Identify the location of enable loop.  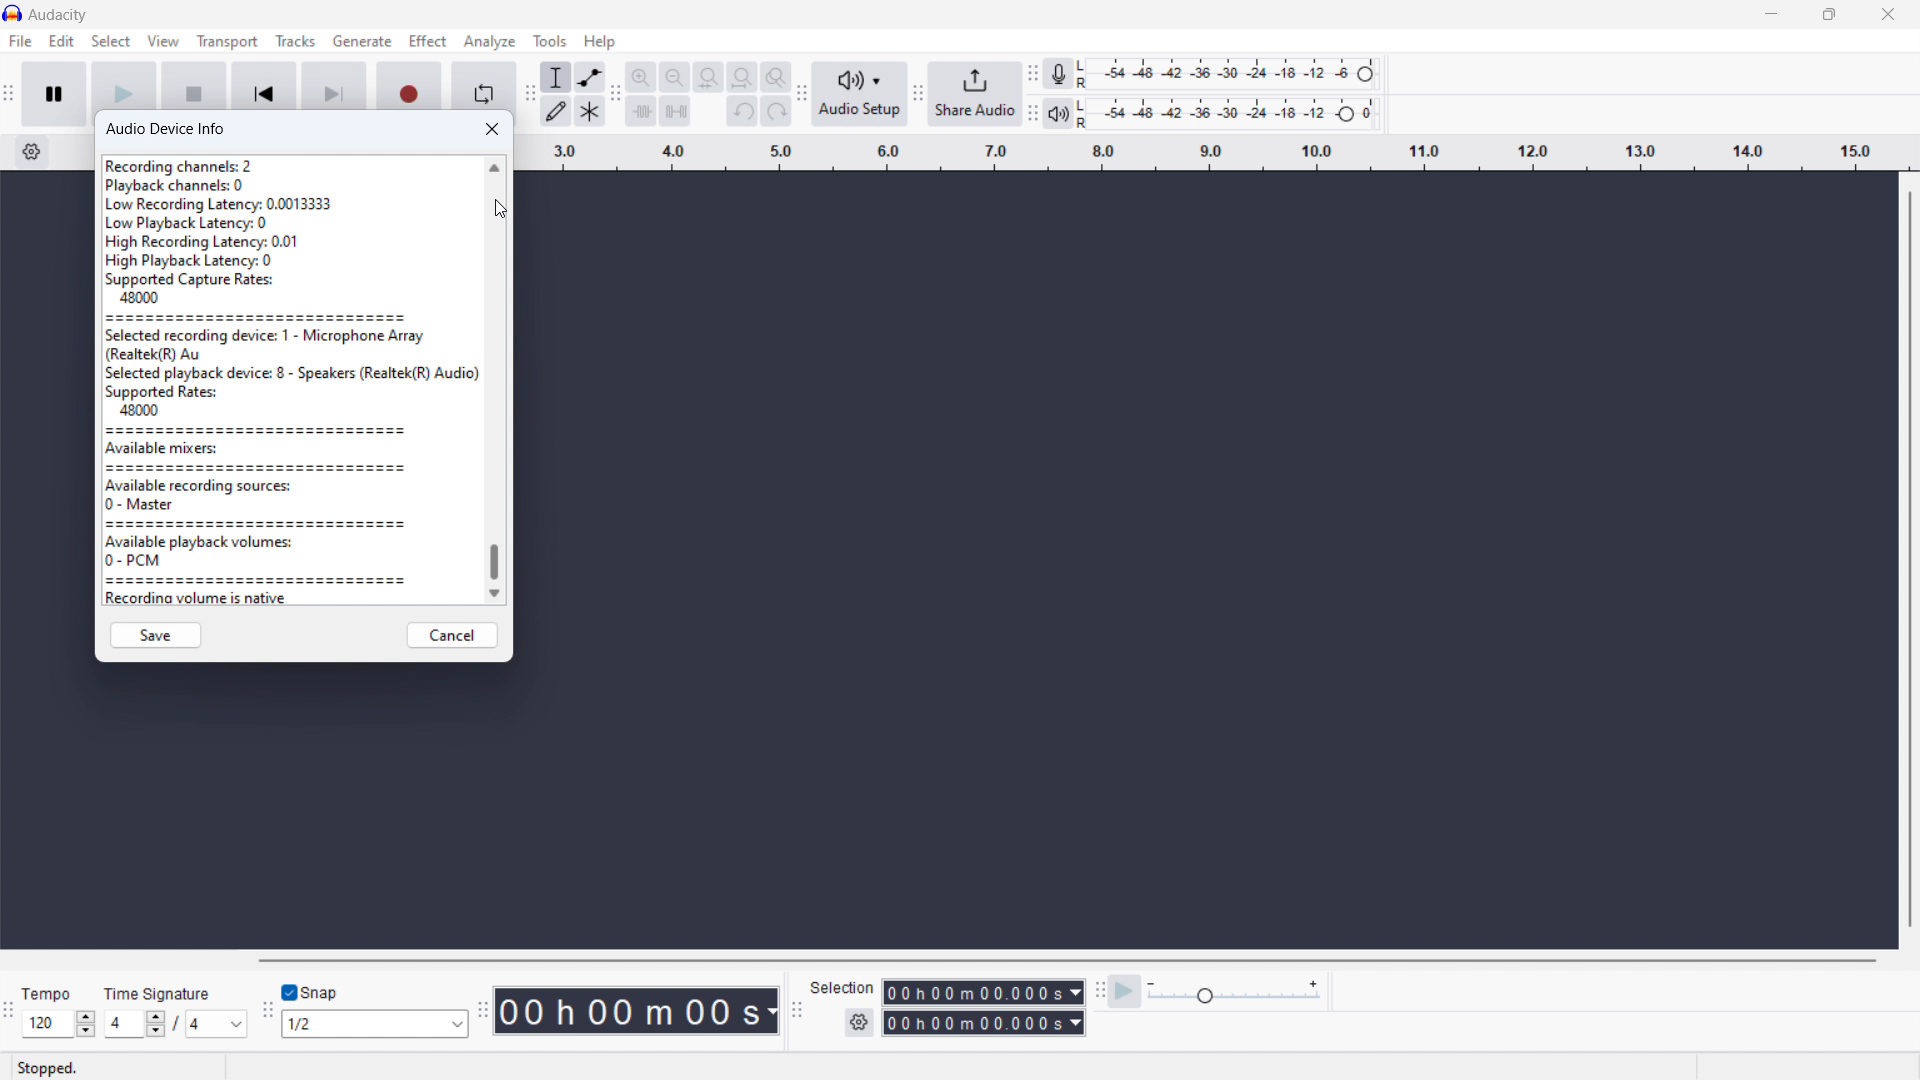
(483, 88).